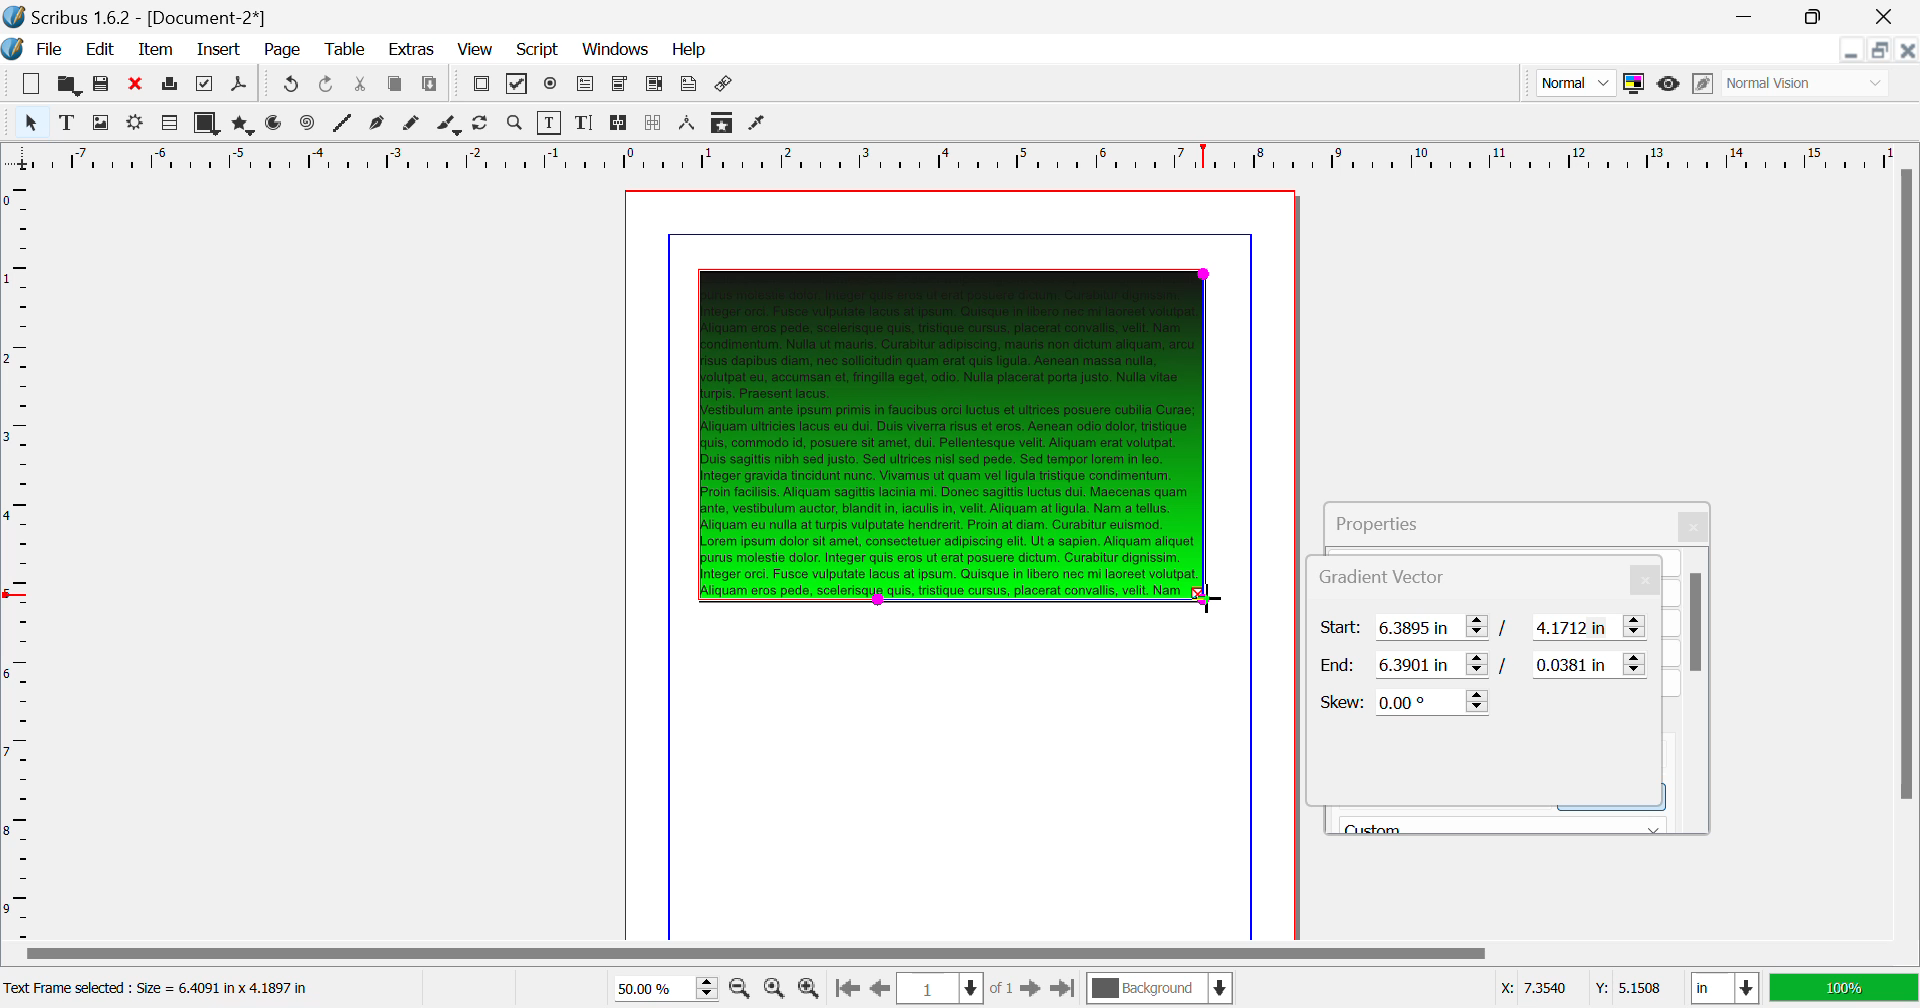 The height and width of the screenshot is (1008, 1920). Describe the element at coordinates (1907, 552) in the screenshot. I see `Scroll Bar` at that location.